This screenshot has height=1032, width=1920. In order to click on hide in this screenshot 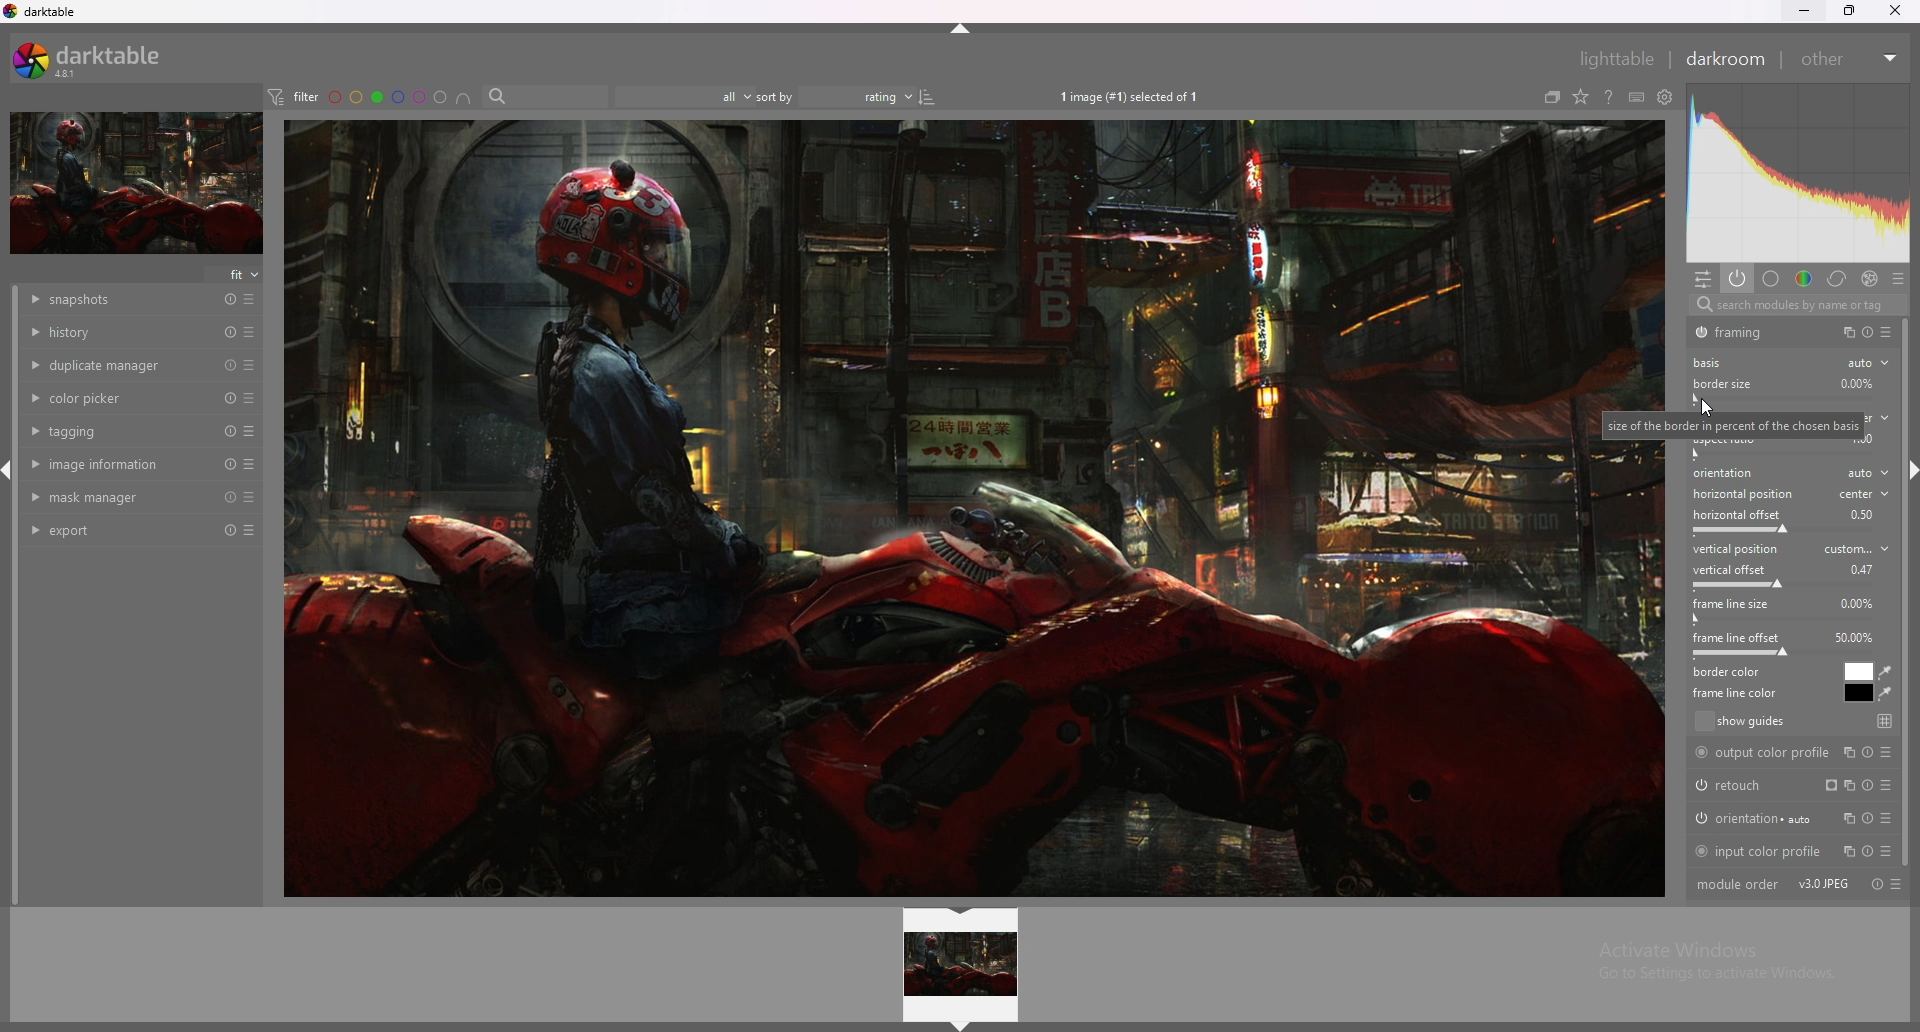, I will do `click(963, 913)`.